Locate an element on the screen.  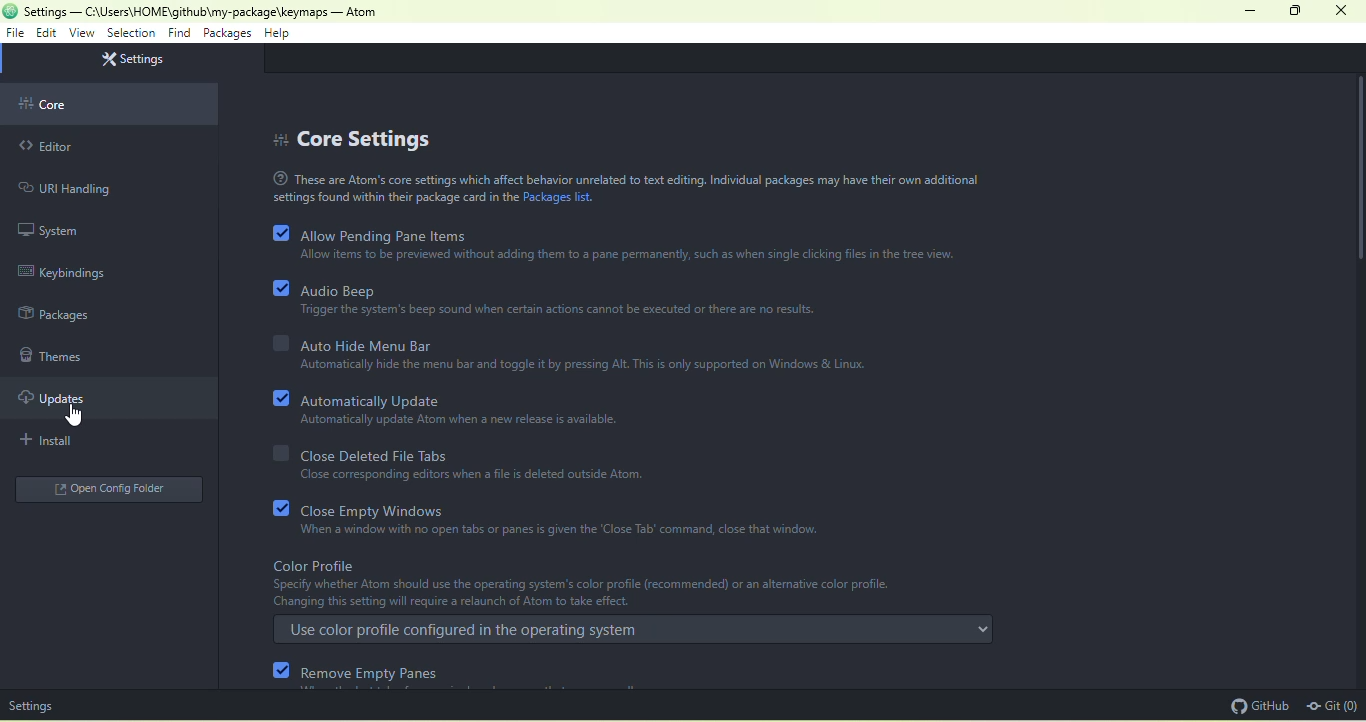
icon is located at coordinates (10, 10).